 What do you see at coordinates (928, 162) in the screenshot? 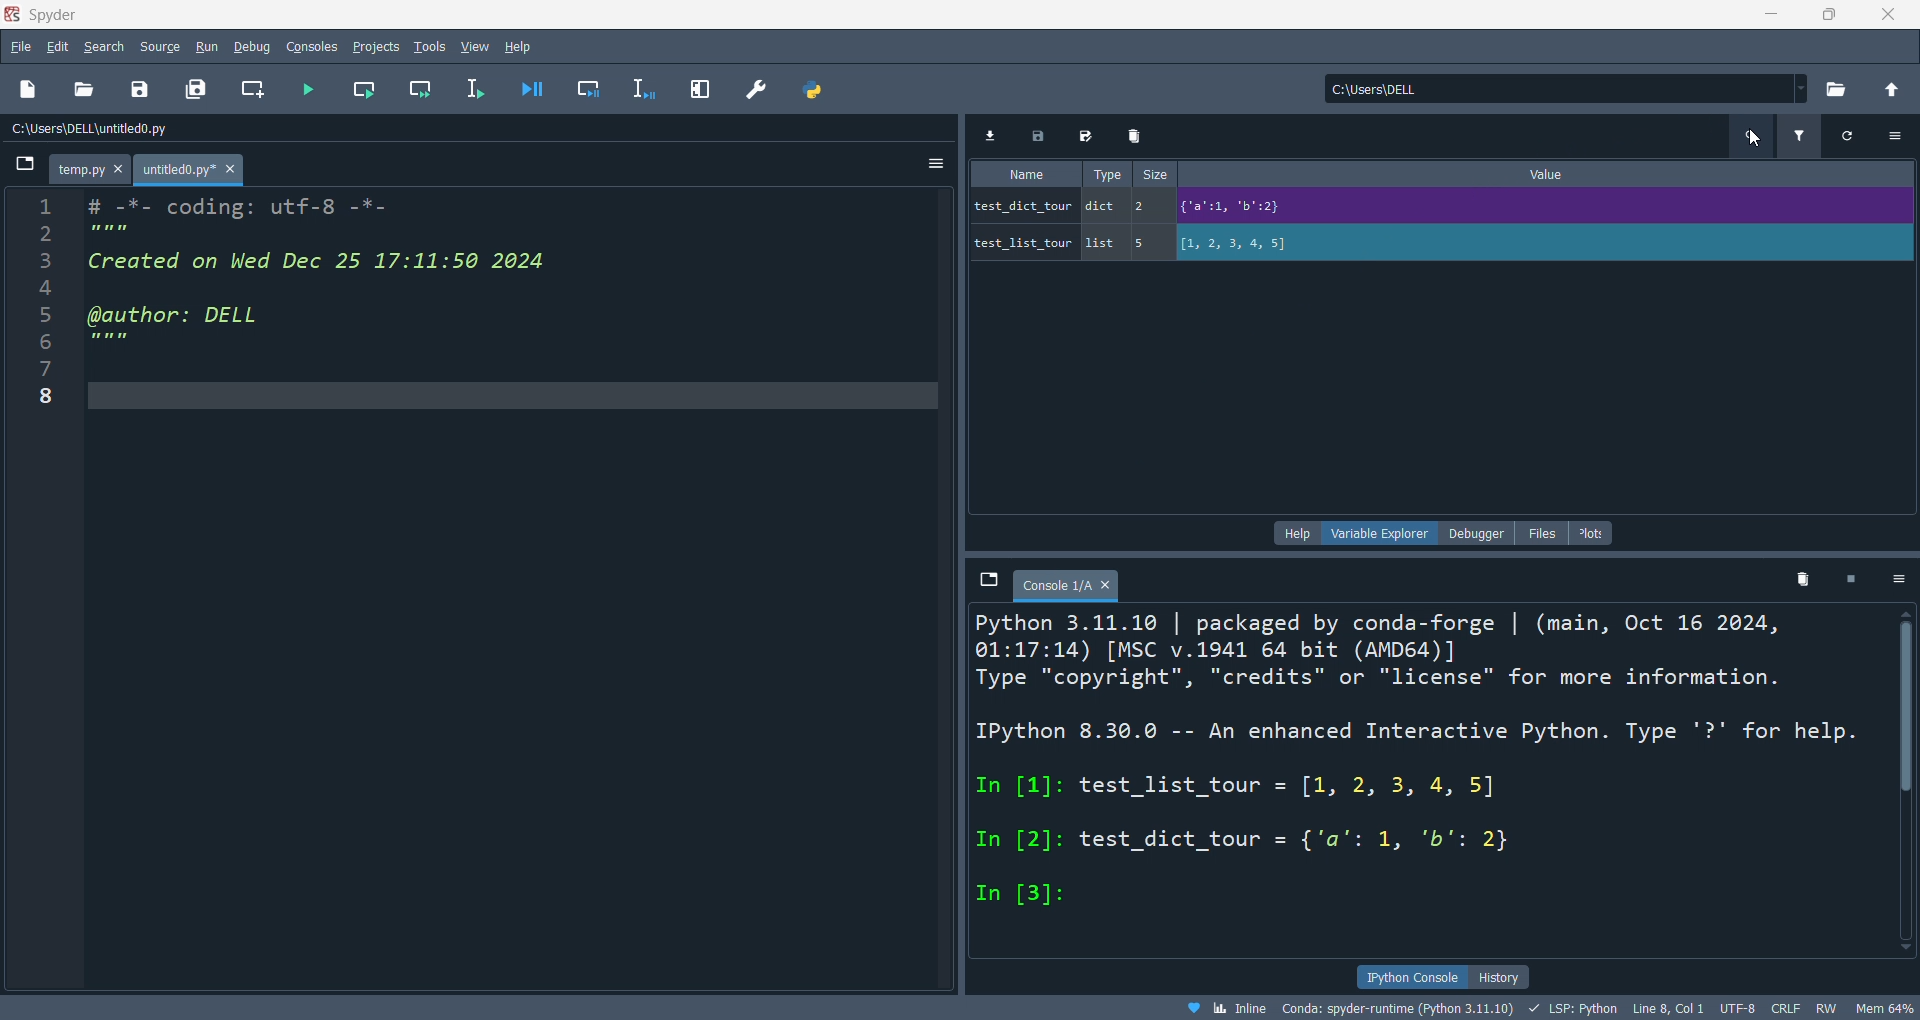
I see `options` at bounding box center [928, 162].